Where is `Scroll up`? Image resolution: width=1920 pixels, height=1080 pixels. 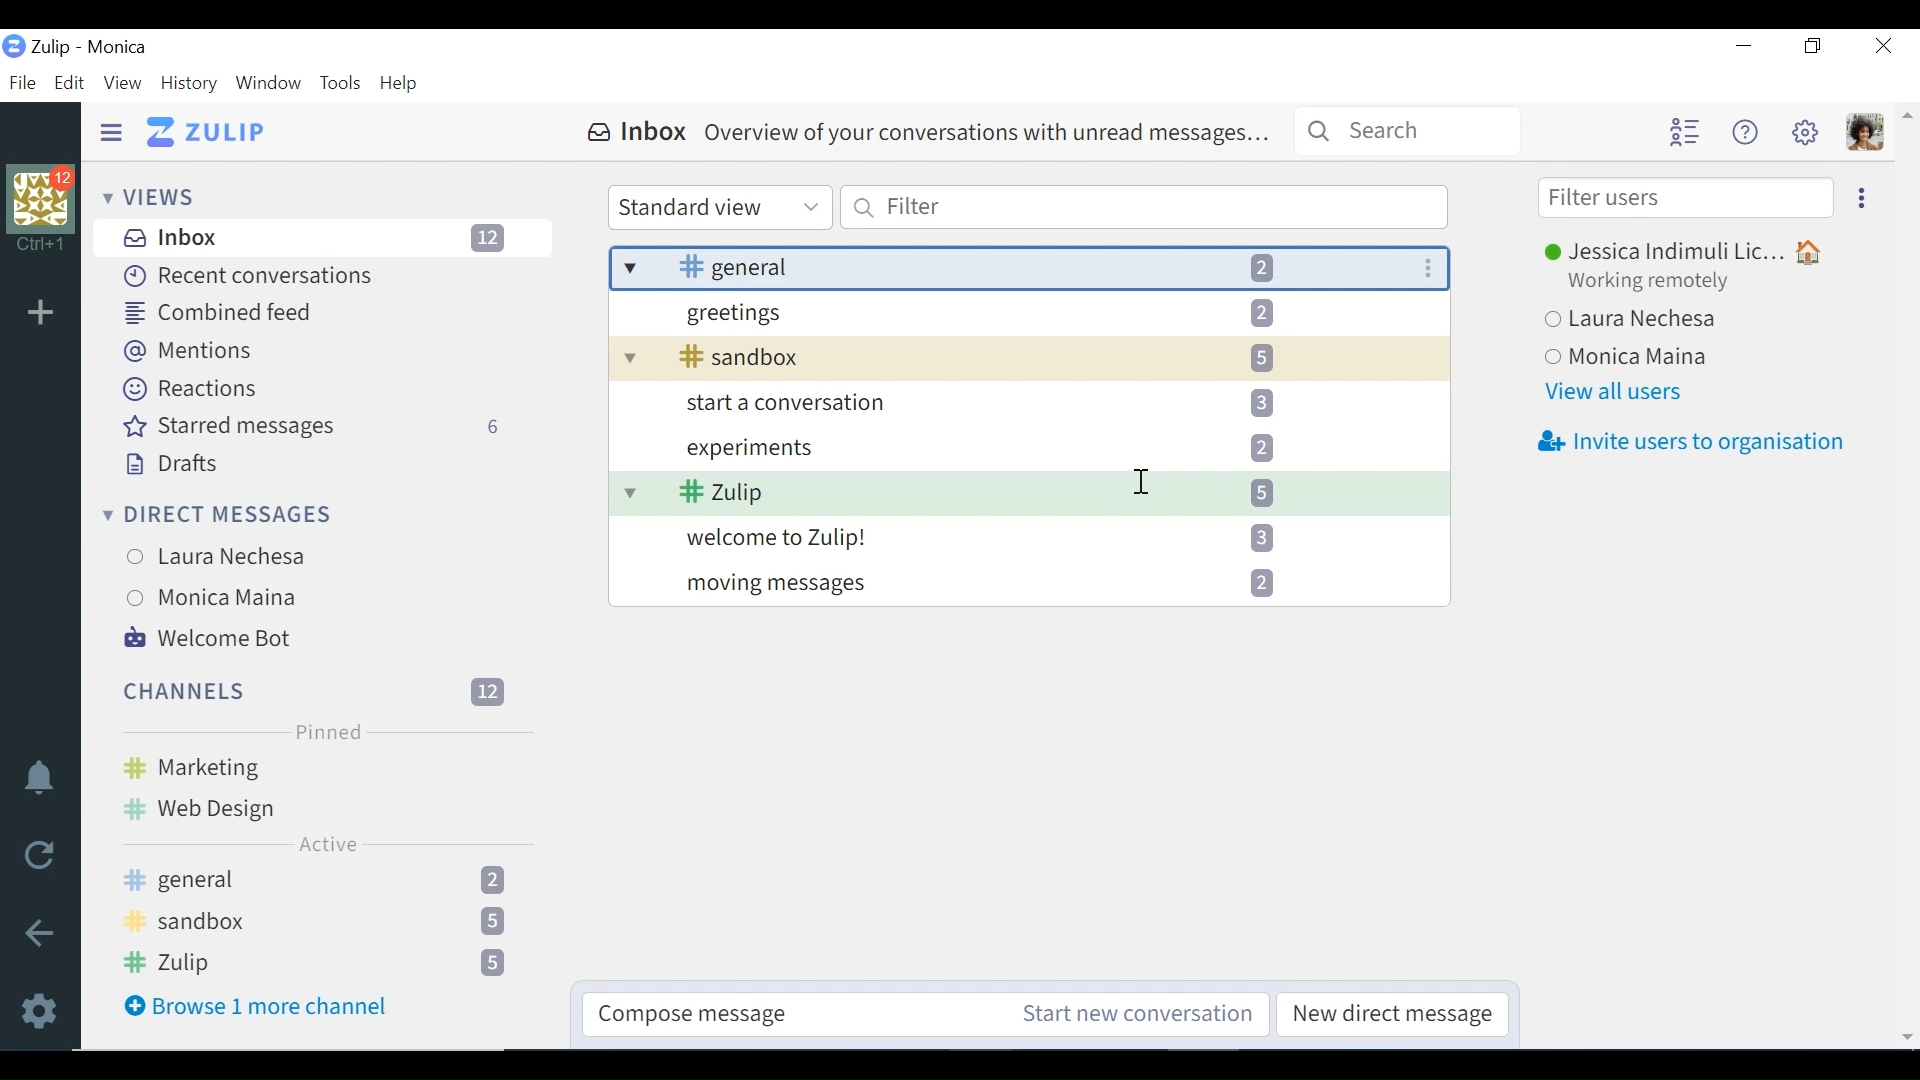
Scroll up is located at coordinates (1908, 113).